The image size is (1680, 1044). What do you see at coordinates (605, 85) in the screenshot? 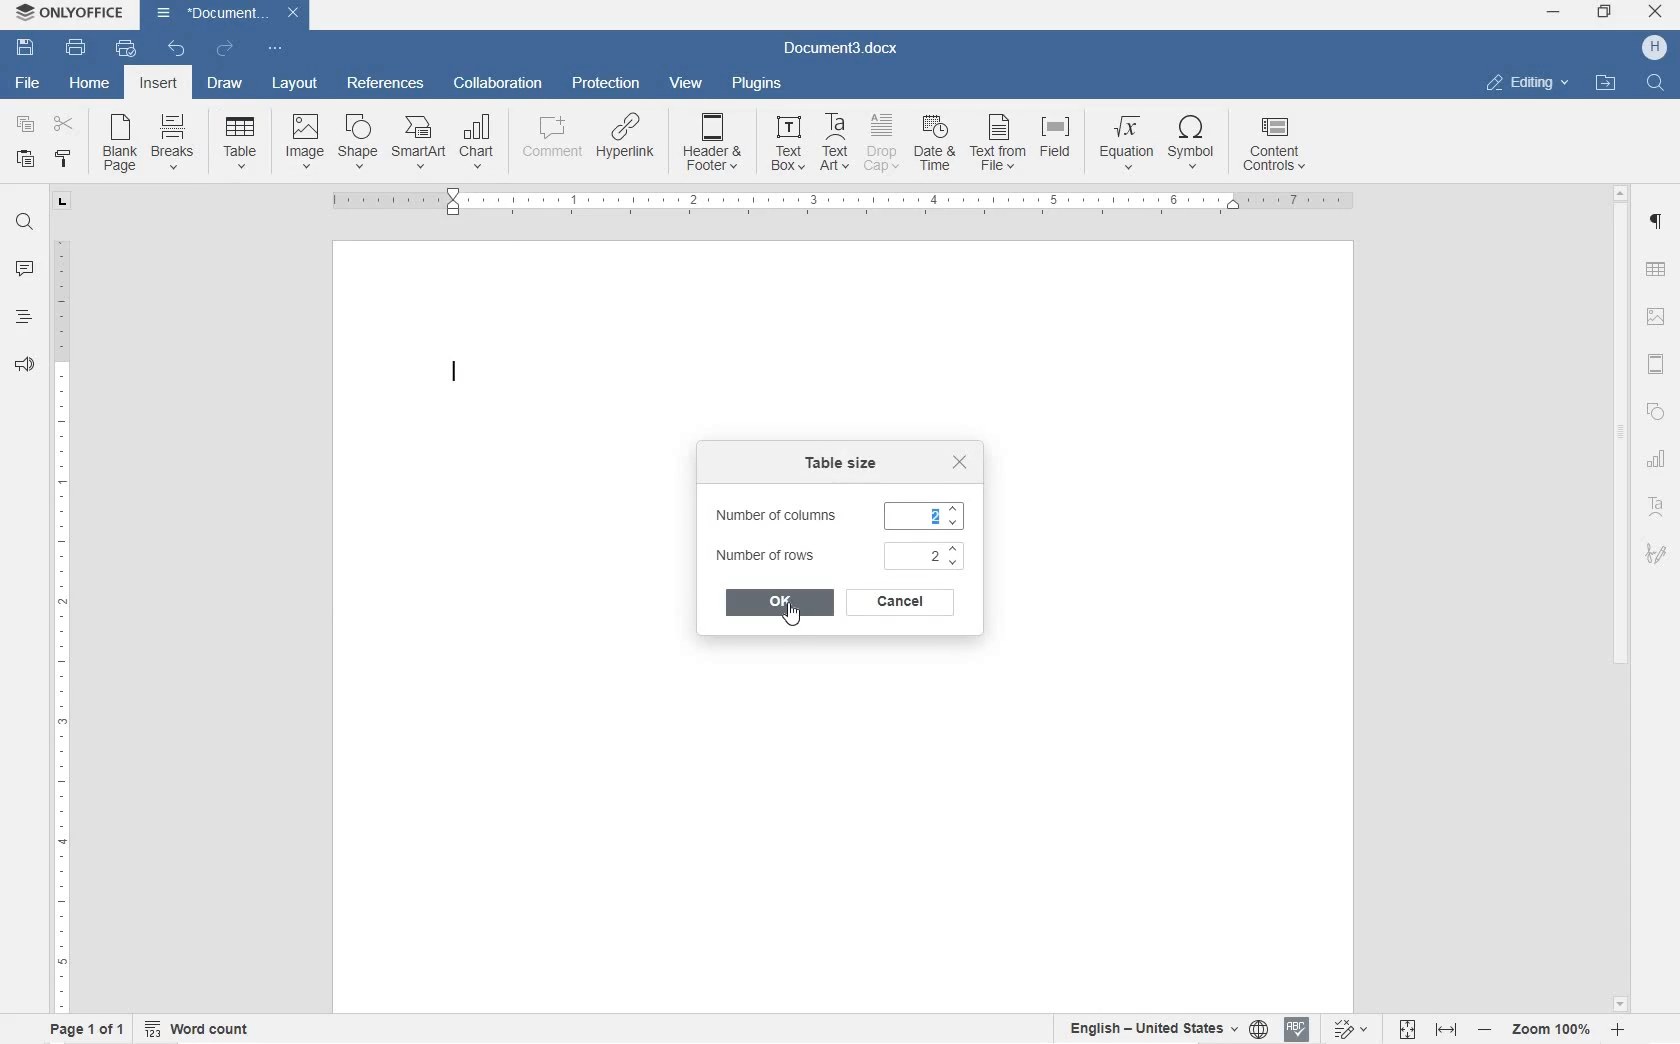
I see `PROTECTION` at bounding box center [605, 85].